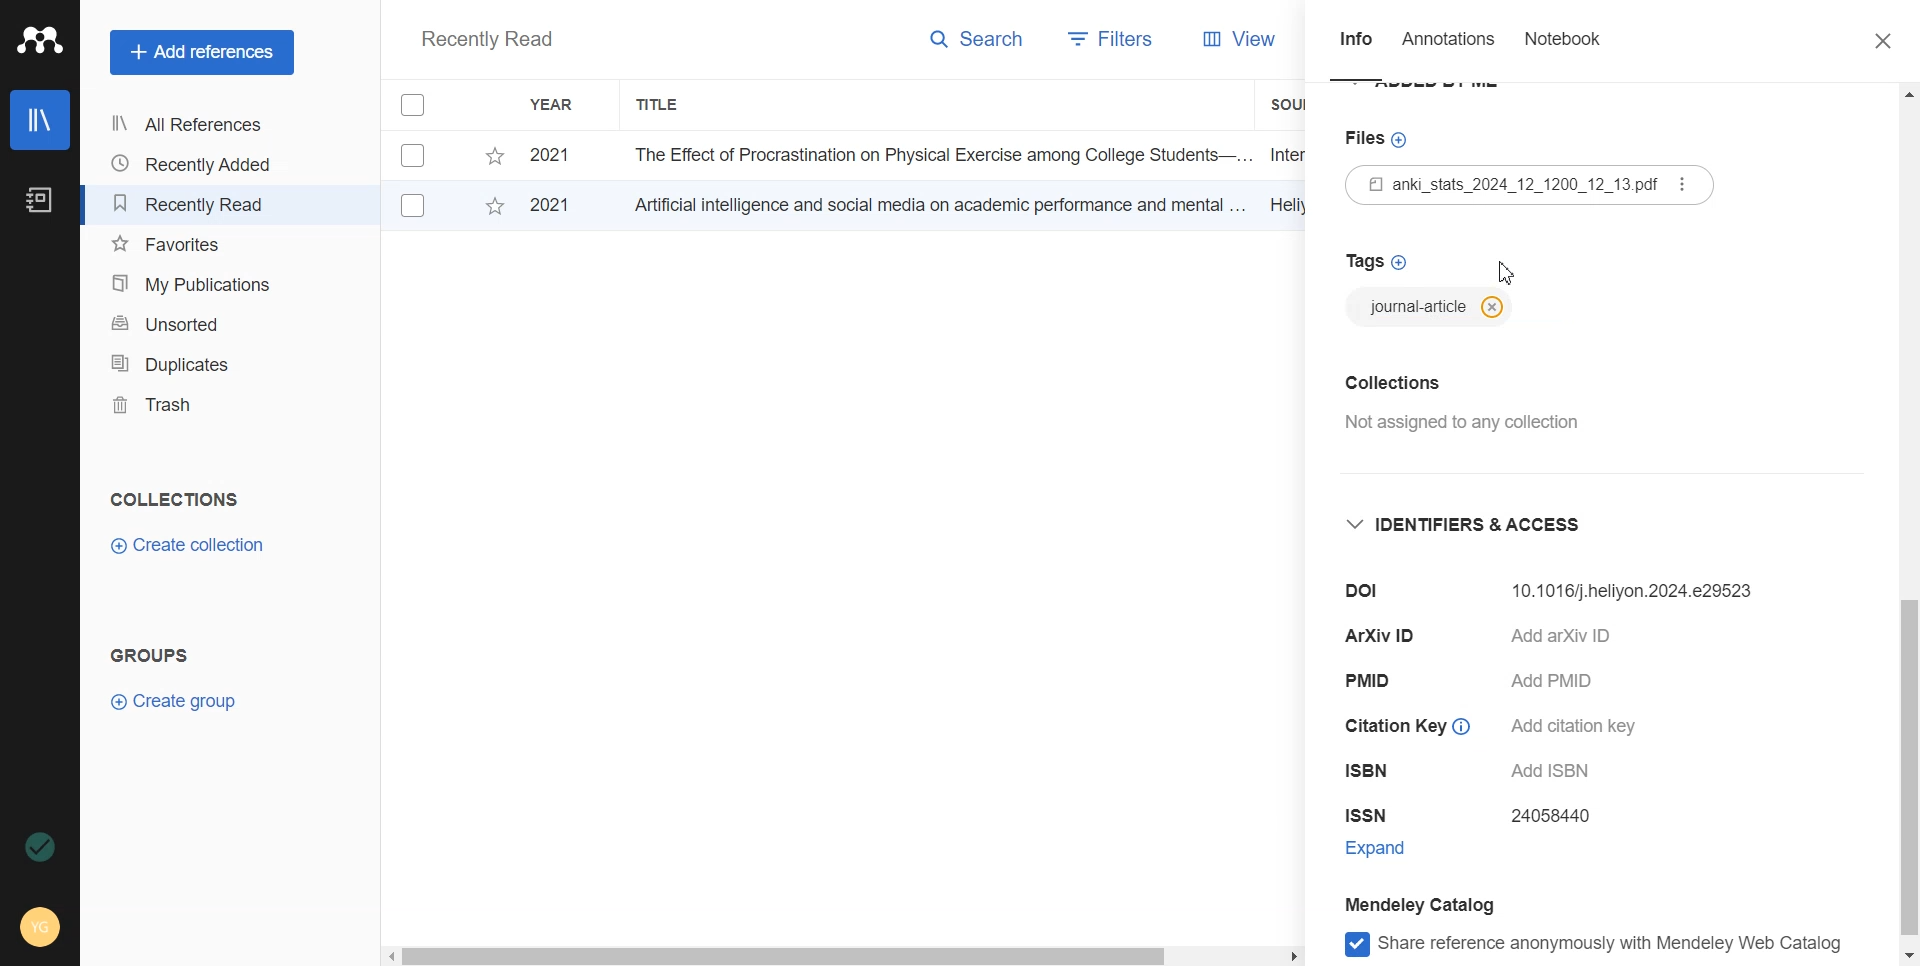  Describe the element at coordinates (40, 40) in the screenshot. I see `Logo` at that location.